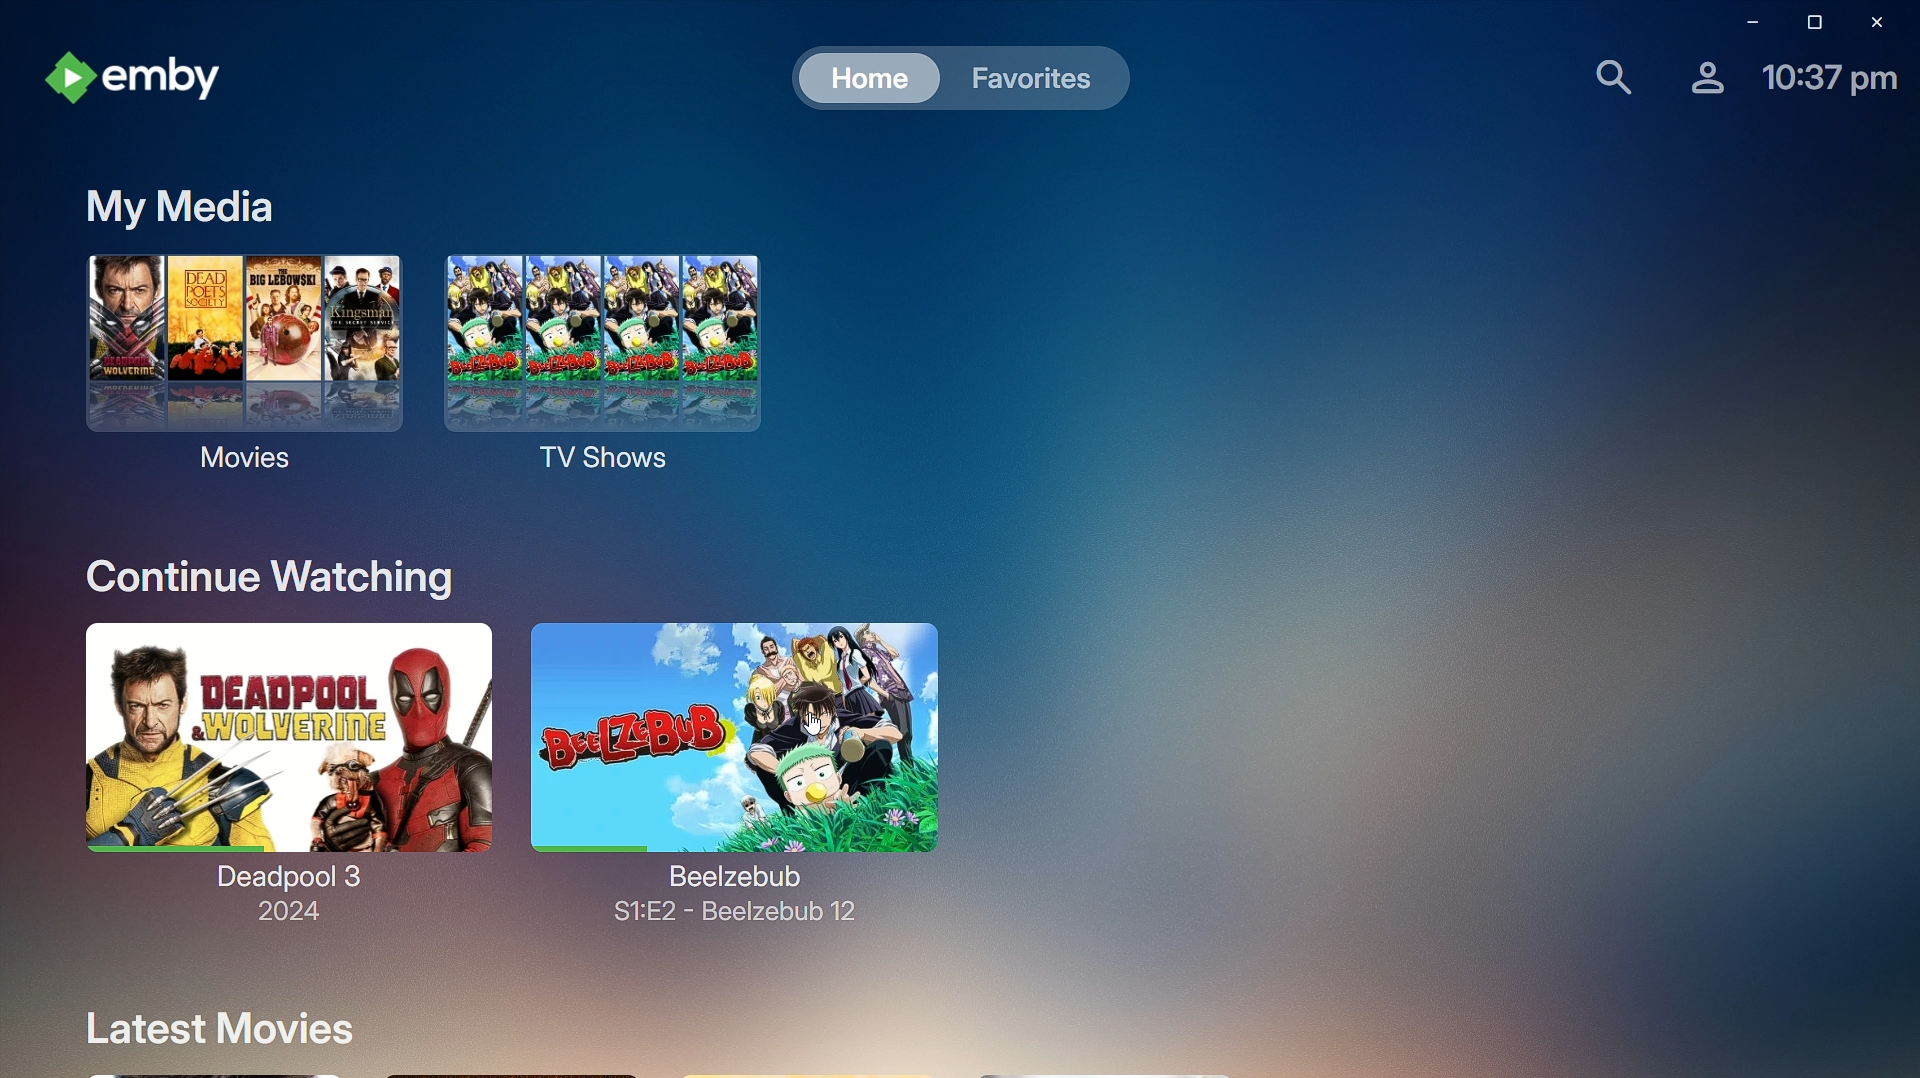 Image resolution: width=1920 pixels, height=1078 pixels. Describe the element at coordinates (144, 82) in the screenshot. I see `emby` at that location.